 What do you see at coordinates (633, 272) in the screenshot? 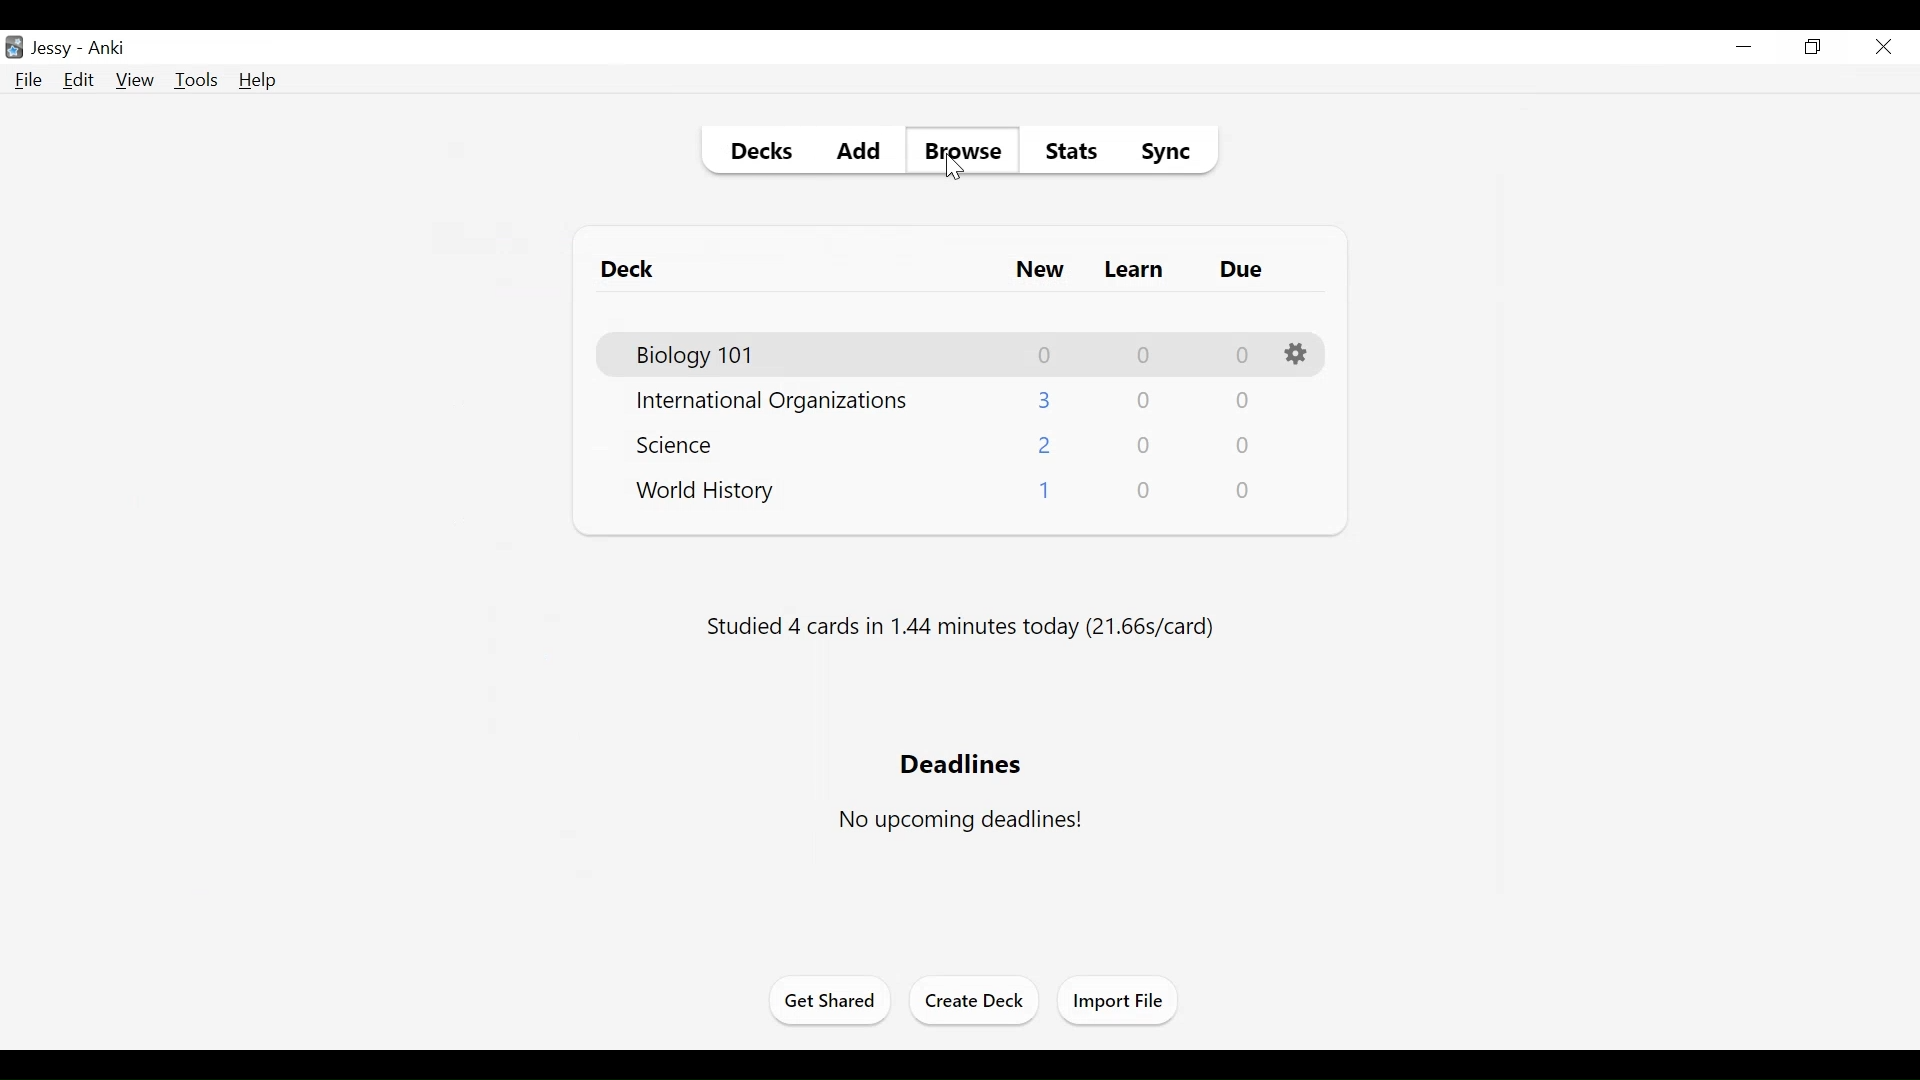
I see `Deck Name` at bounding box center [633, 272].